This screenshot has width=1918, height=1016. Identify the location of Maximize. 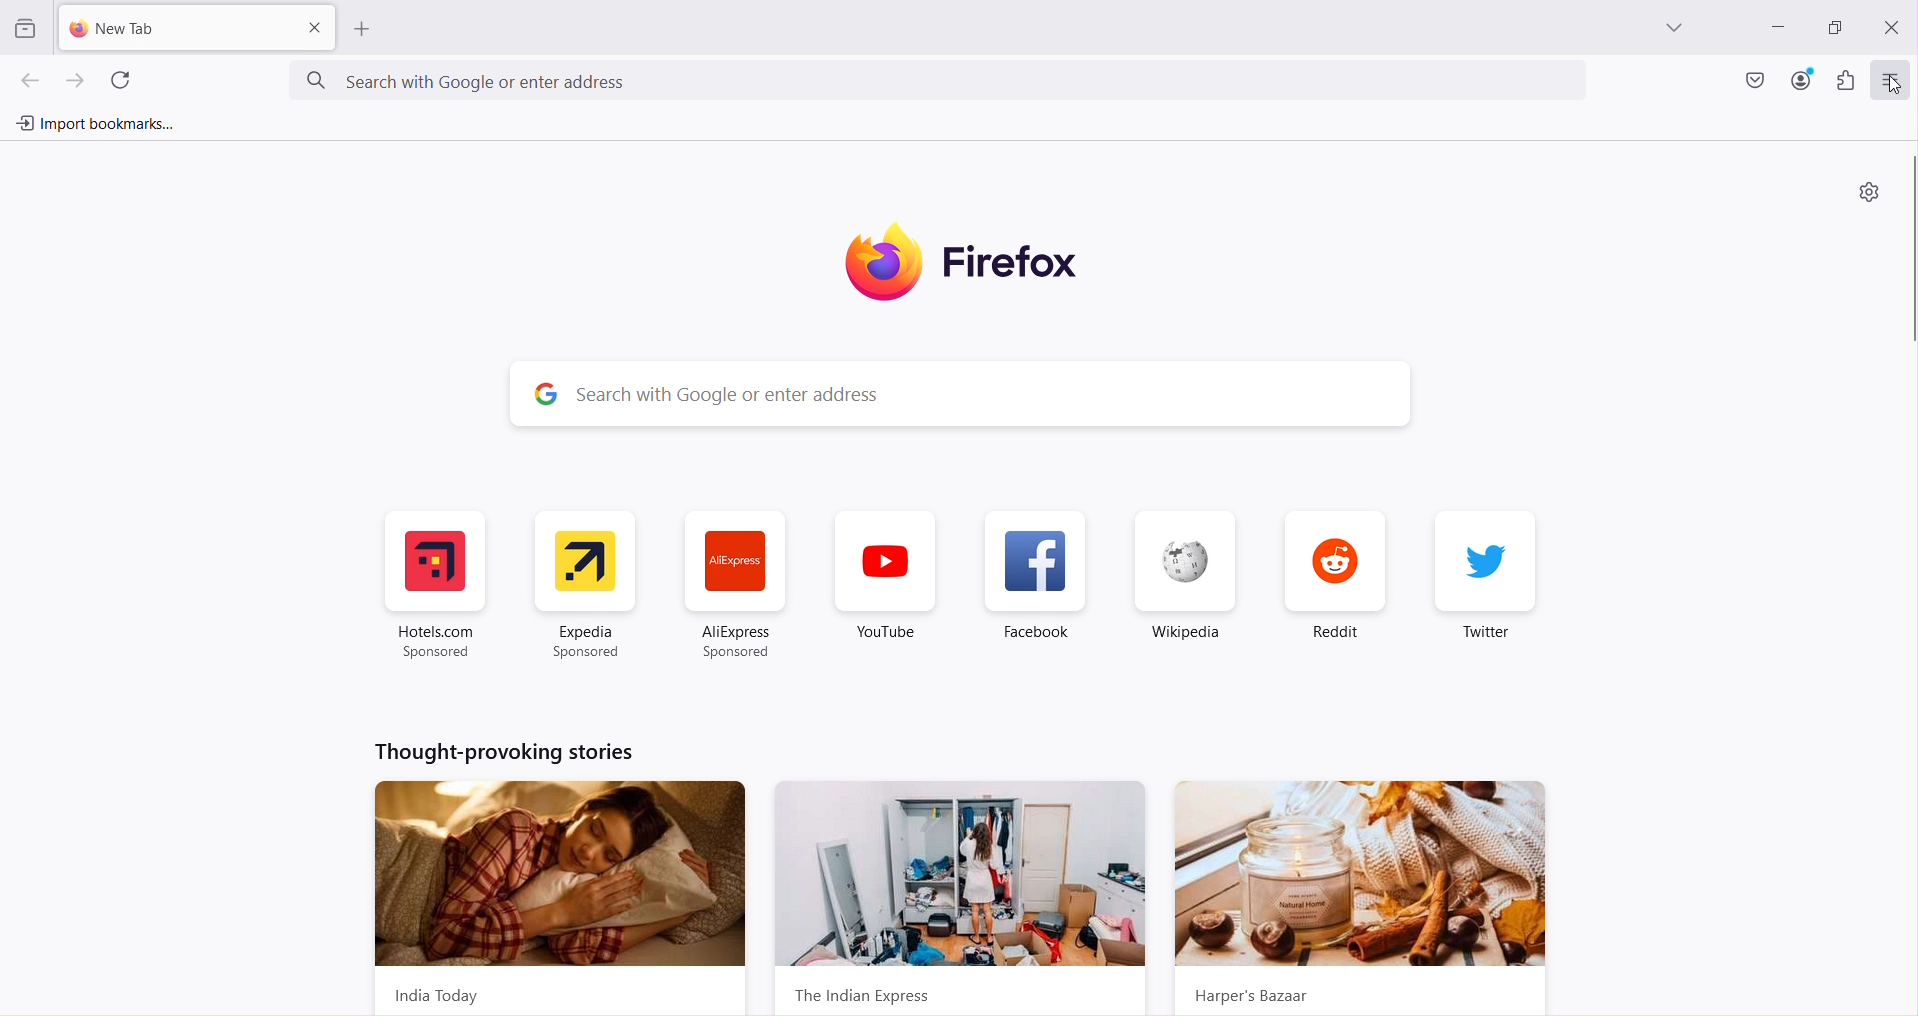
(1834, 25).